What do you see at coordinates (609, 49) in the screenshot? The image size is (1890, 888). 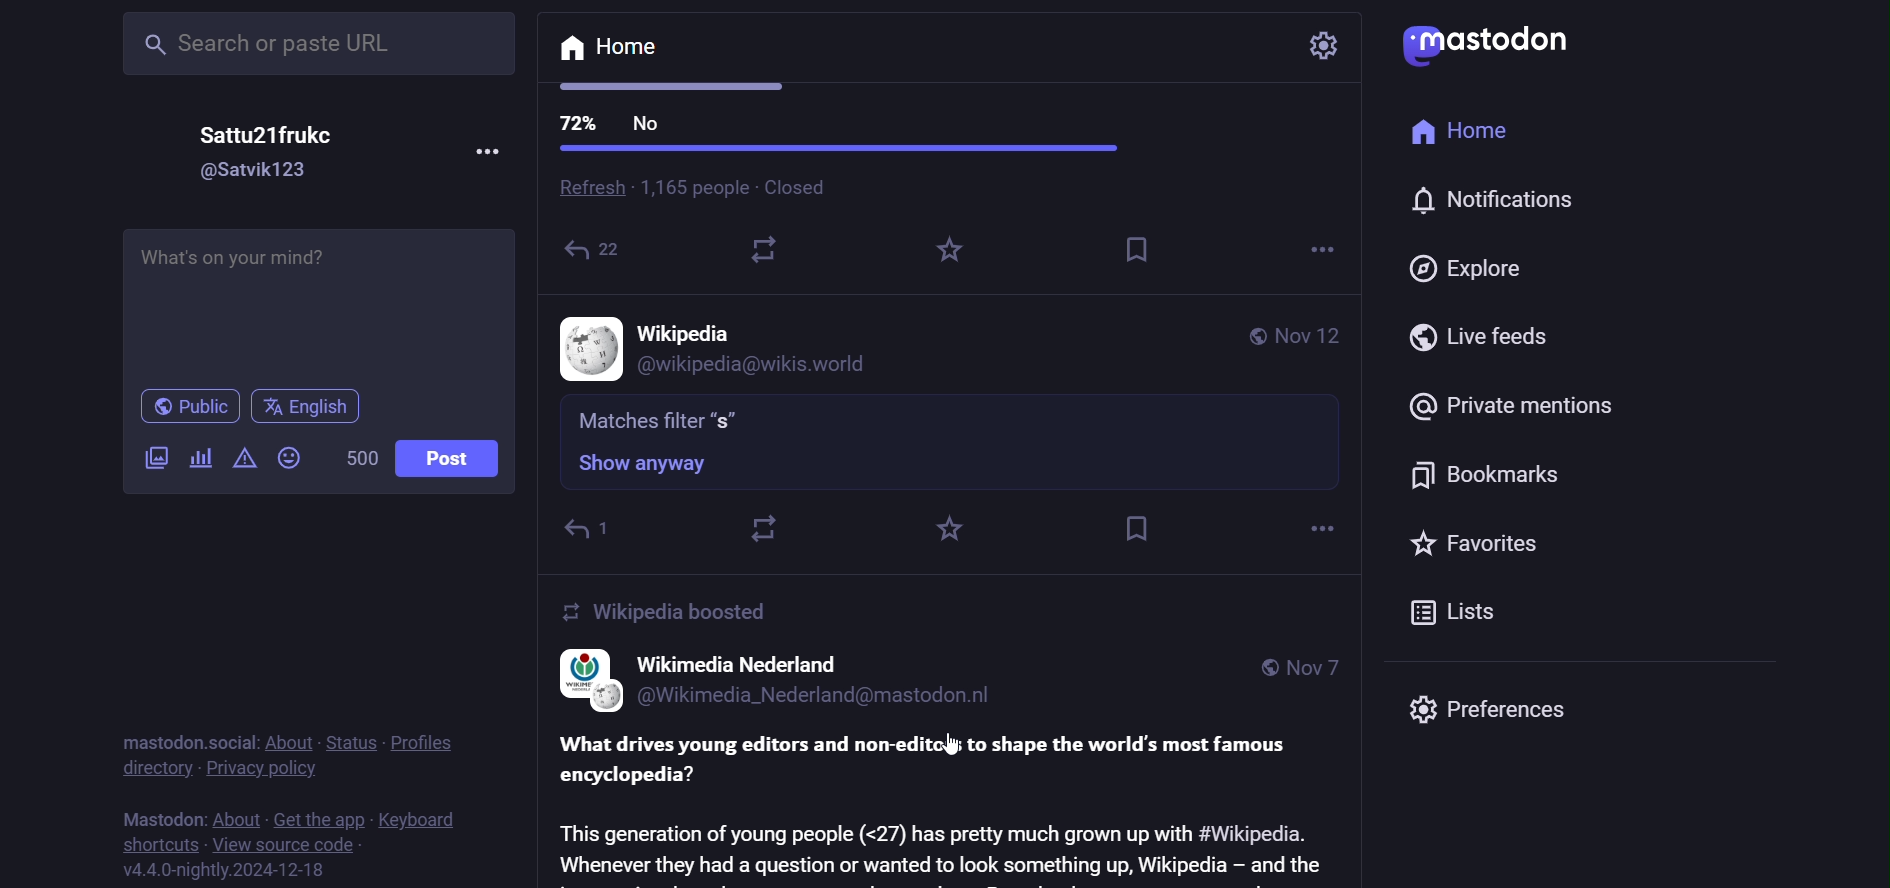 I see `home` at bounding box center [609, 49].